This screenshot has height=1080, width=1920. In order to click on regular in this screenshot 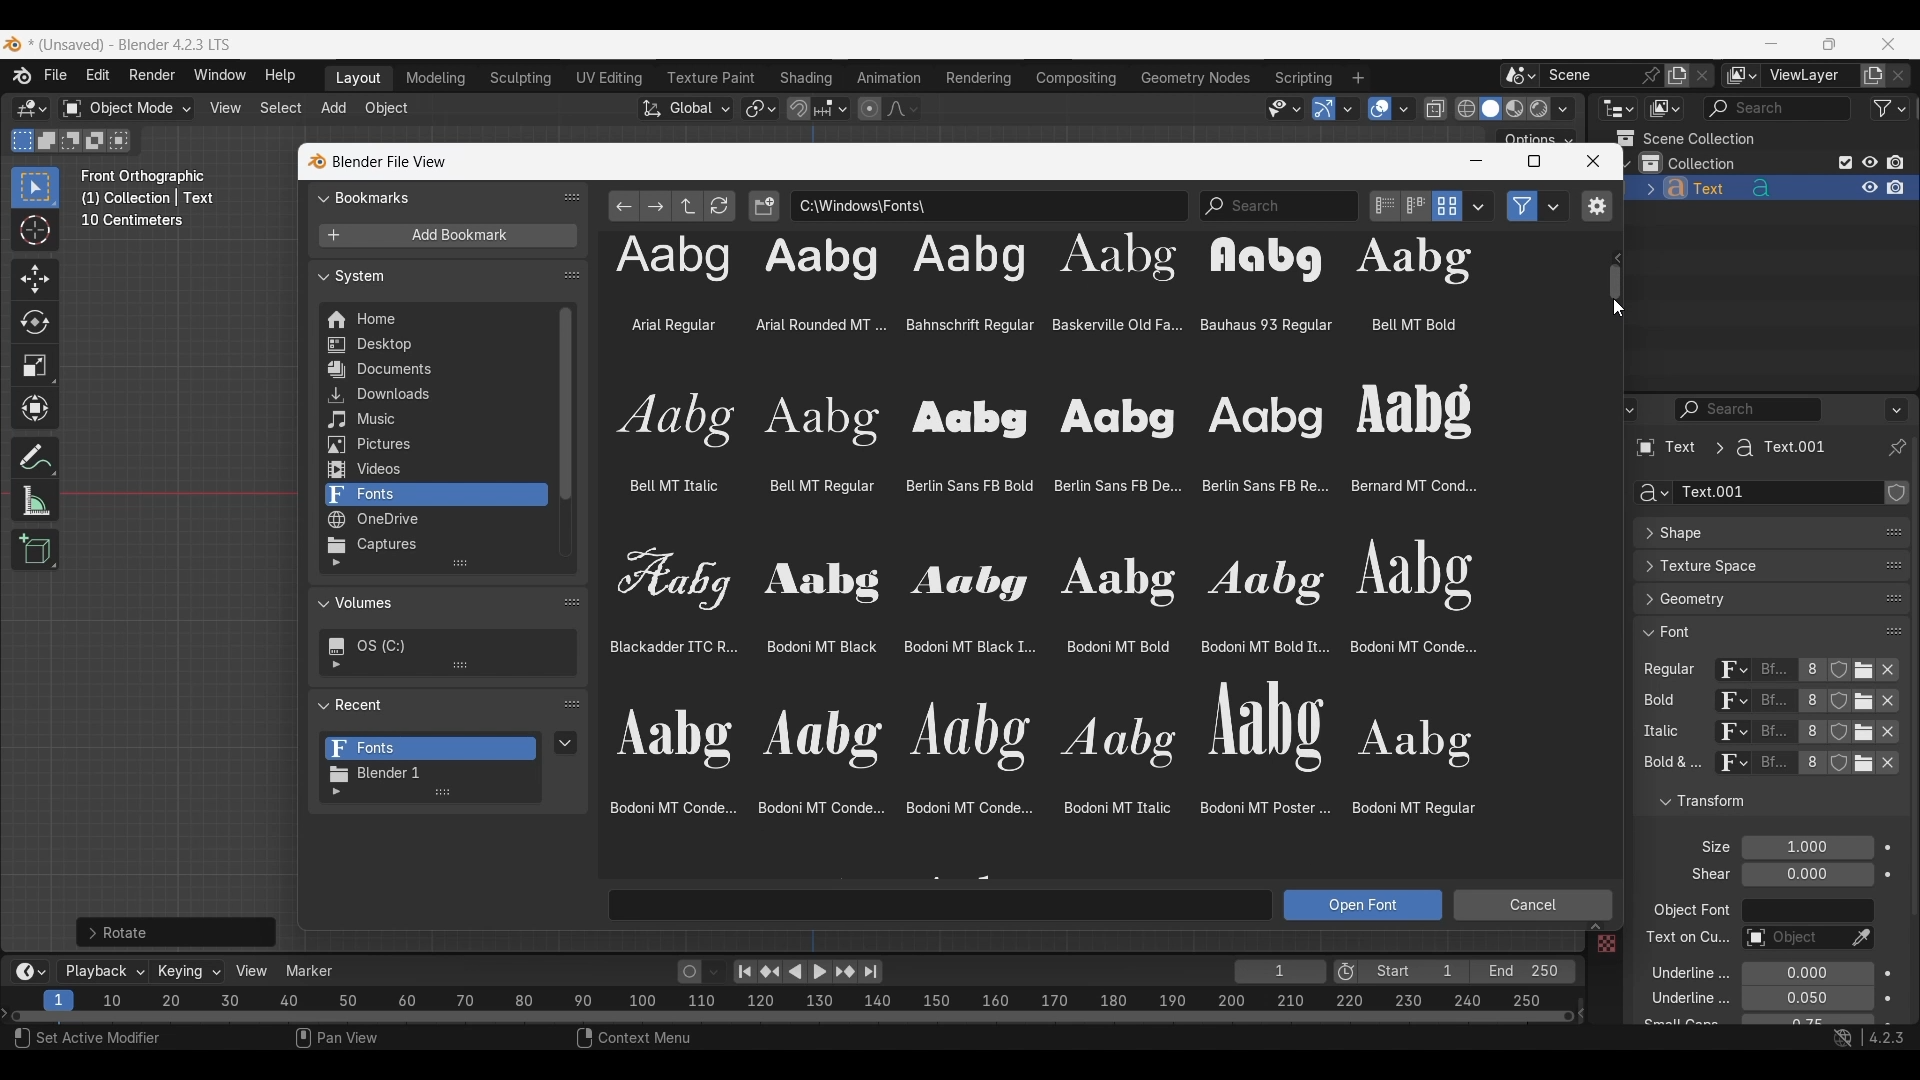, I will do `click(1674, 671)`.